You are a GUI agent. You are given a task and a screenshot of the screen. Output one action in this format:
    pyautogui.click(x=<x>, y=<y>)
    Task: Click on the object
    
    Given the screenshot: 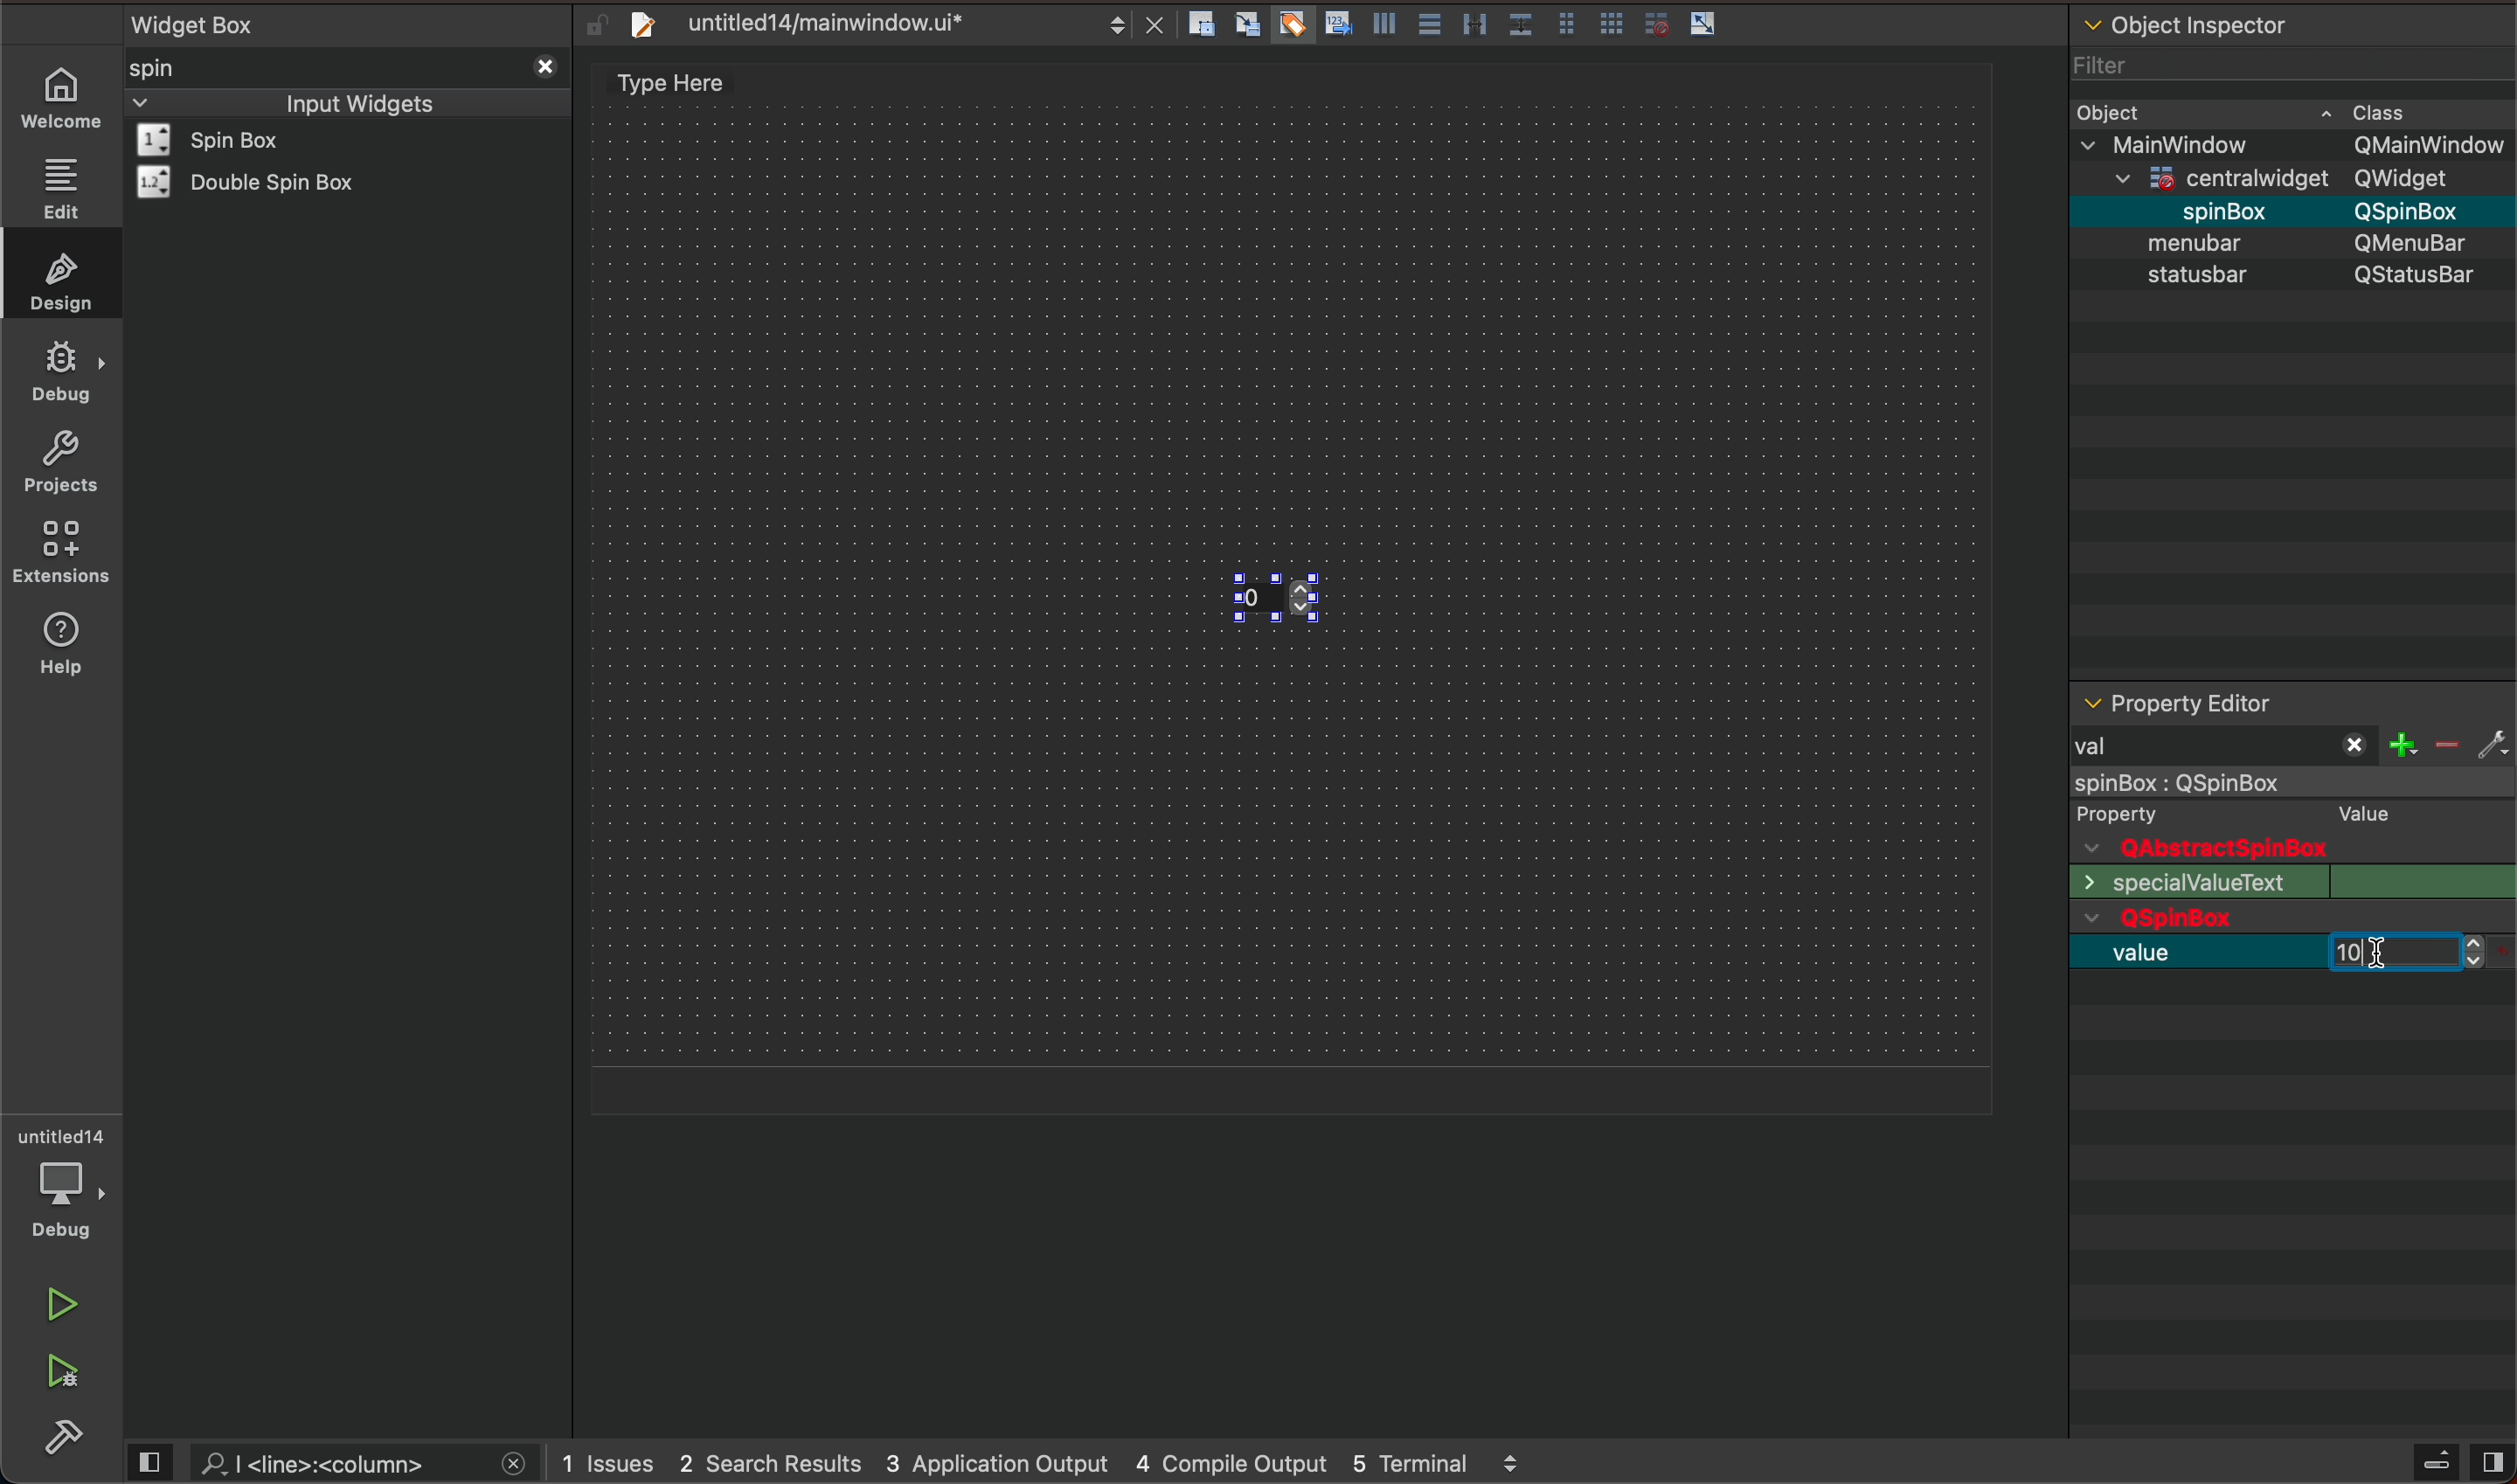 What is the action you would take?
    pyautogui.click(x=2201, y=242)
    